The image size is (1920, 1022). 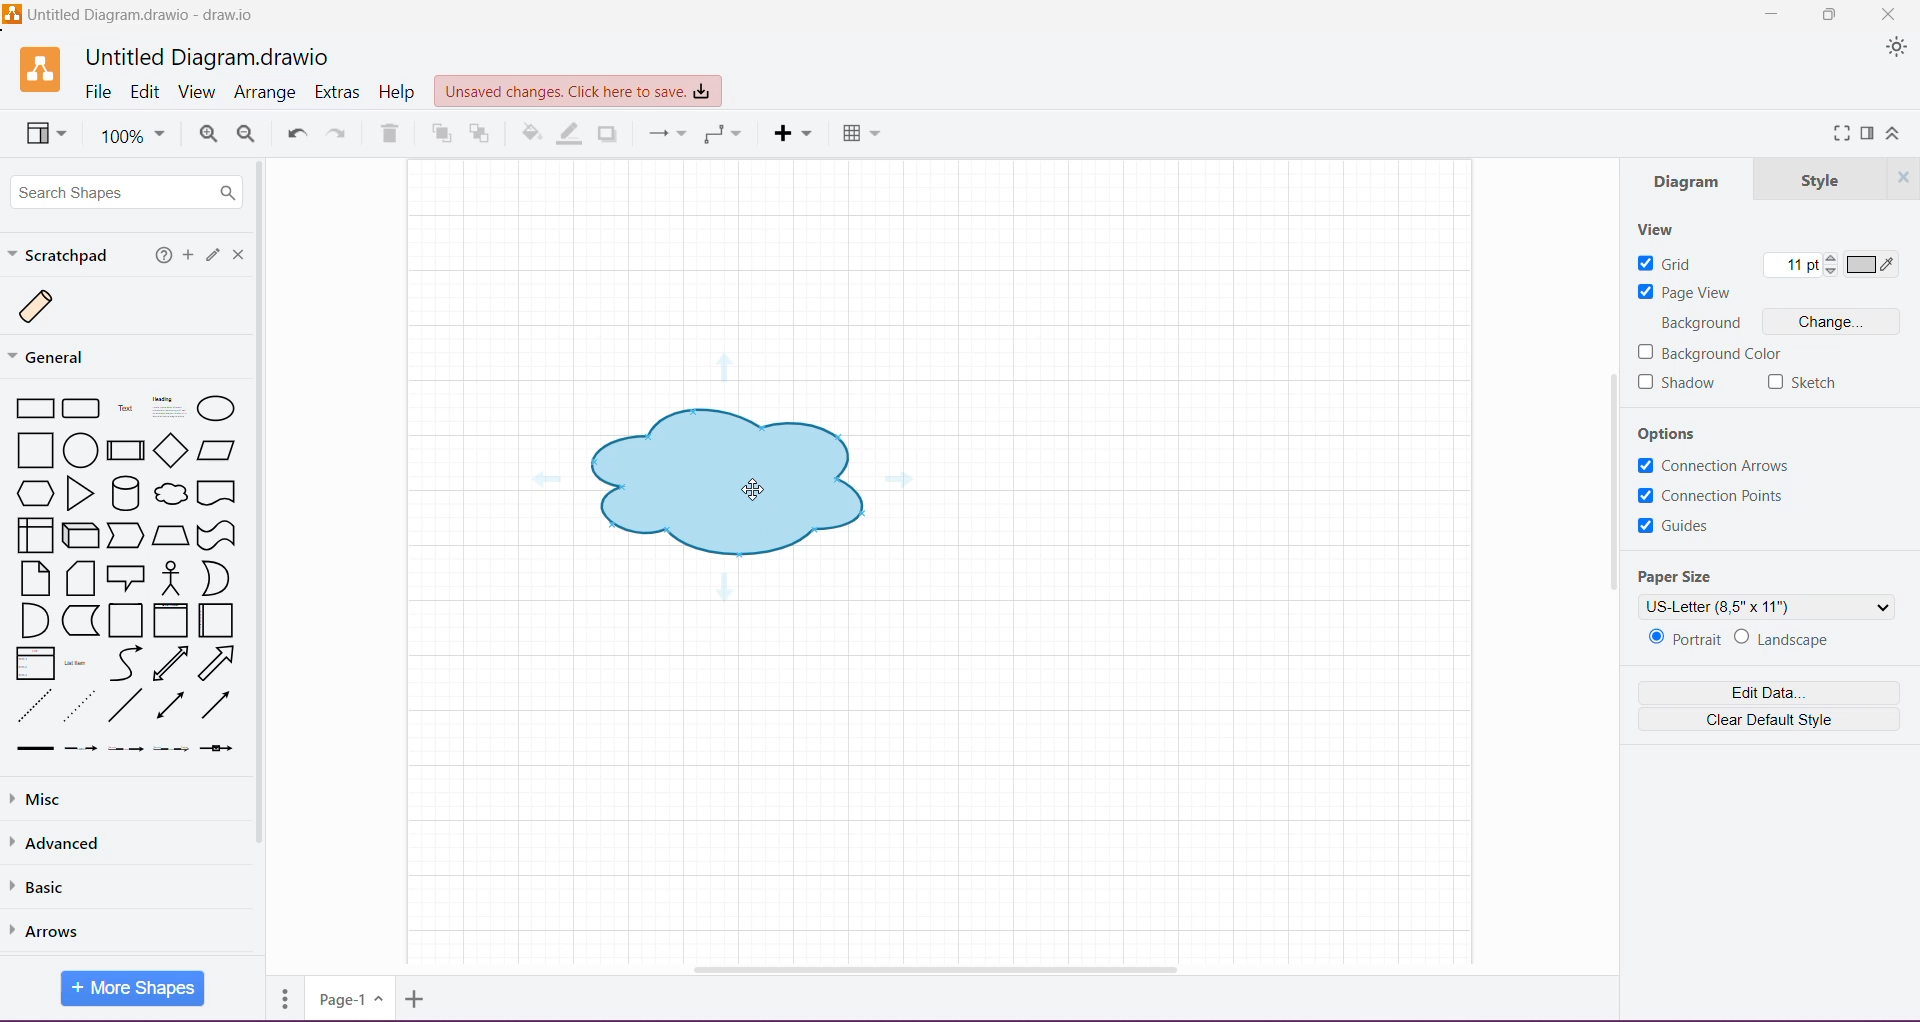 What do you see at coordinates (1714, 464) in the screenshot?
I see `Connection Arrows` at bounding box center [1714, 464].